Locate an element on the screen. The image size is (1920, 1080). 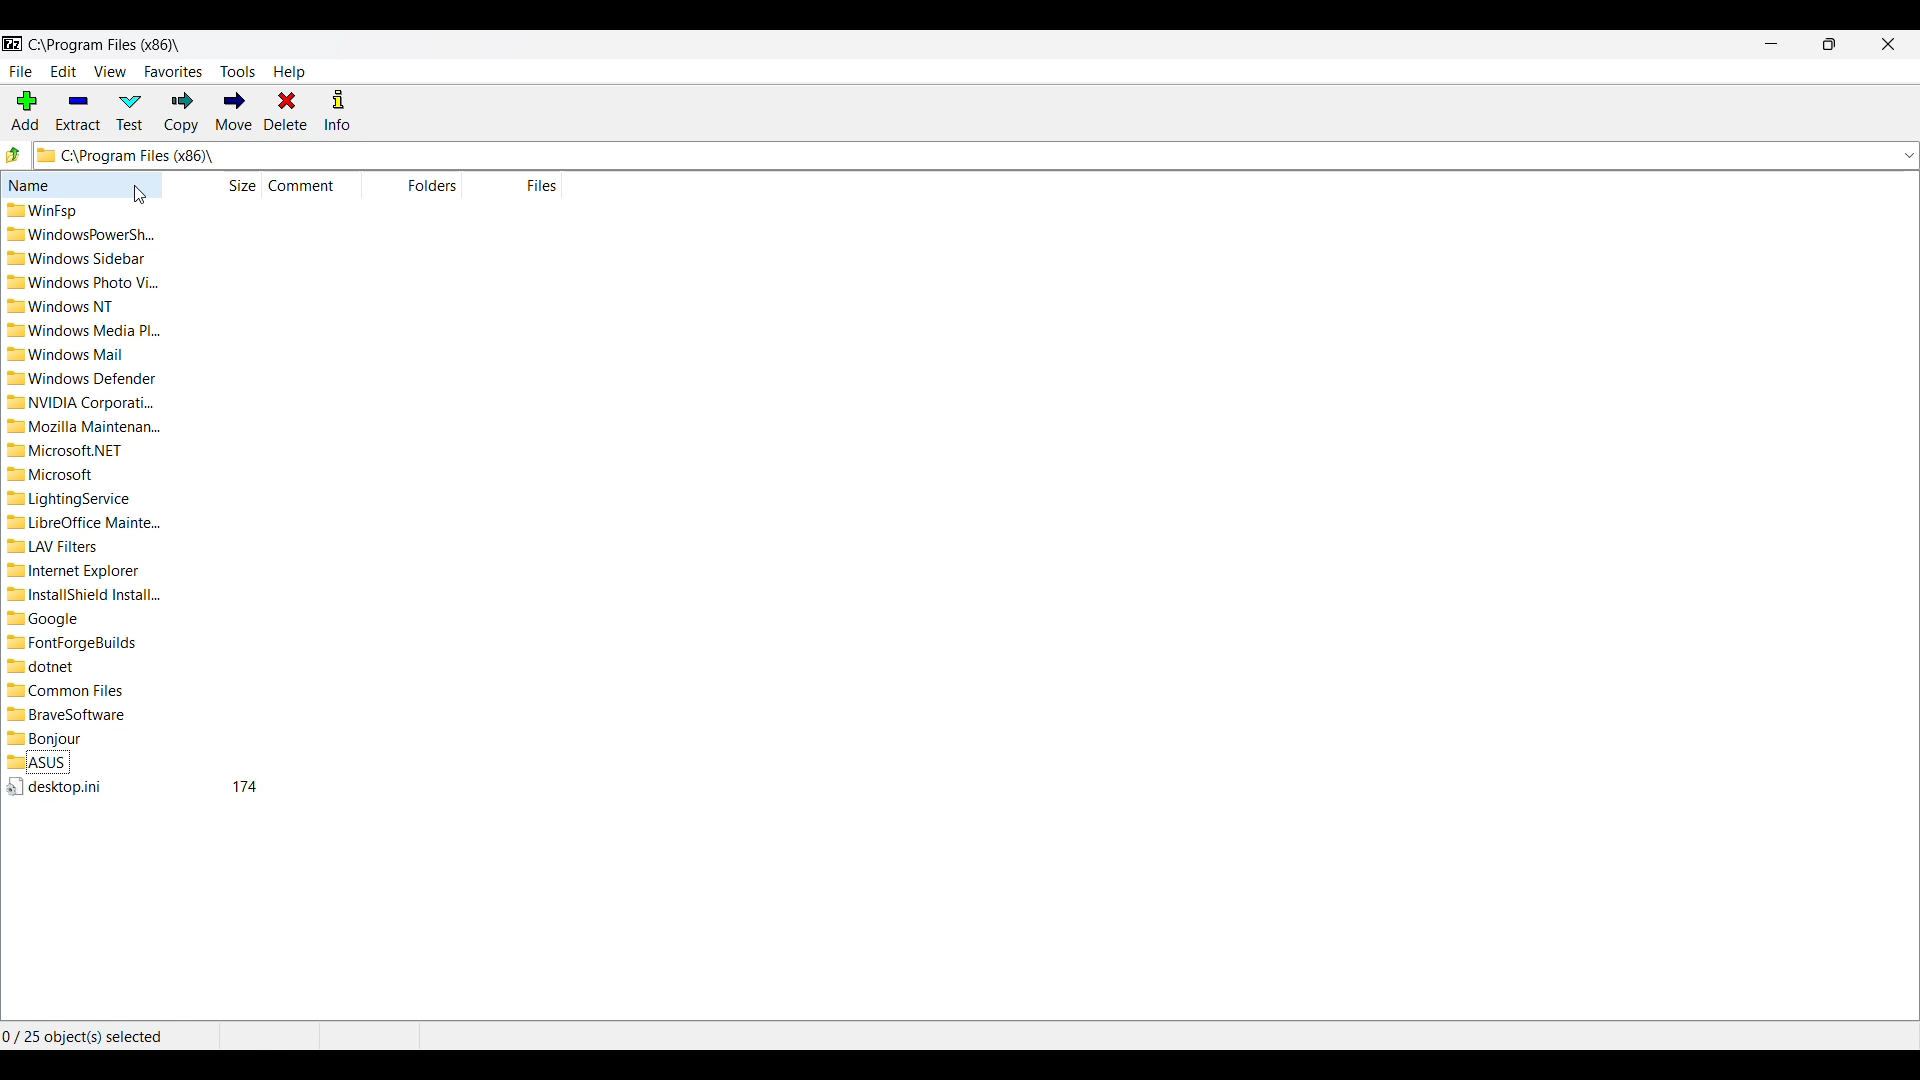
dotnet is located at coordinates (55, 667).